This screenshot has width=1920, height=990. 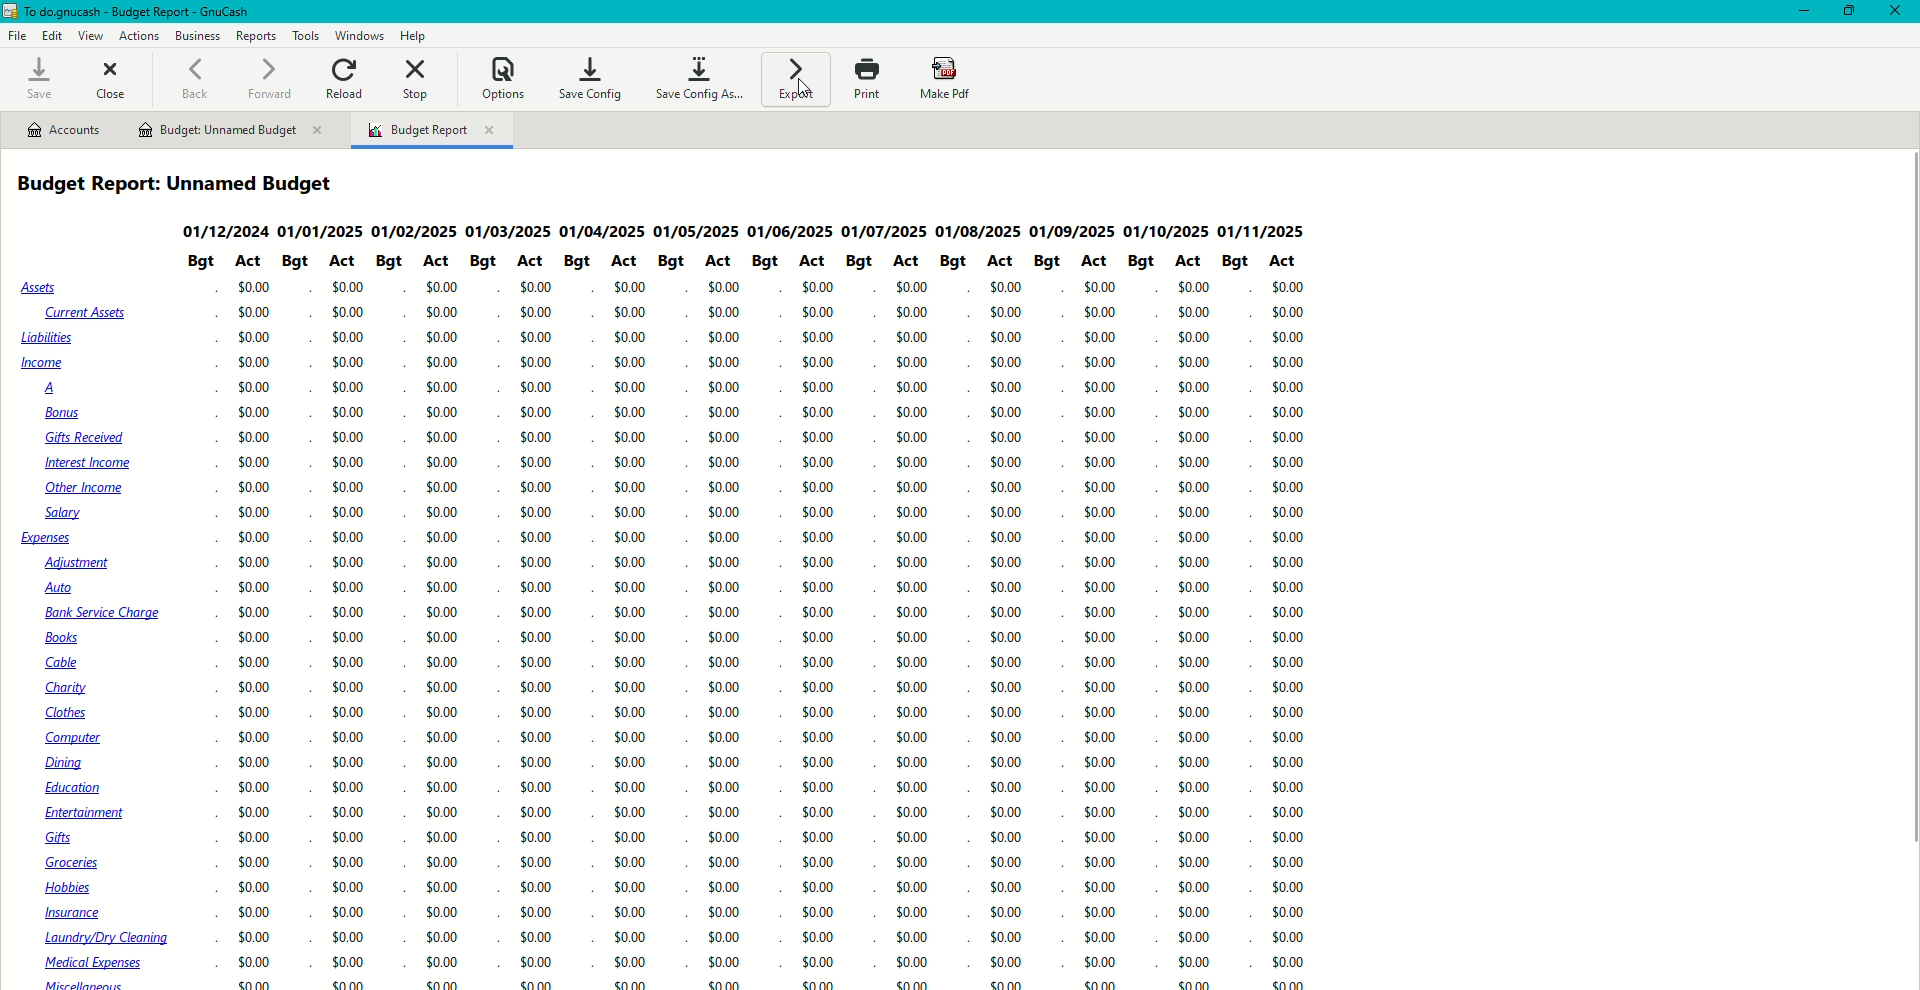 What do you see at coordinates (629, 814) in the screenshot?
I see `$0.00` at bounding box center [629, 814].